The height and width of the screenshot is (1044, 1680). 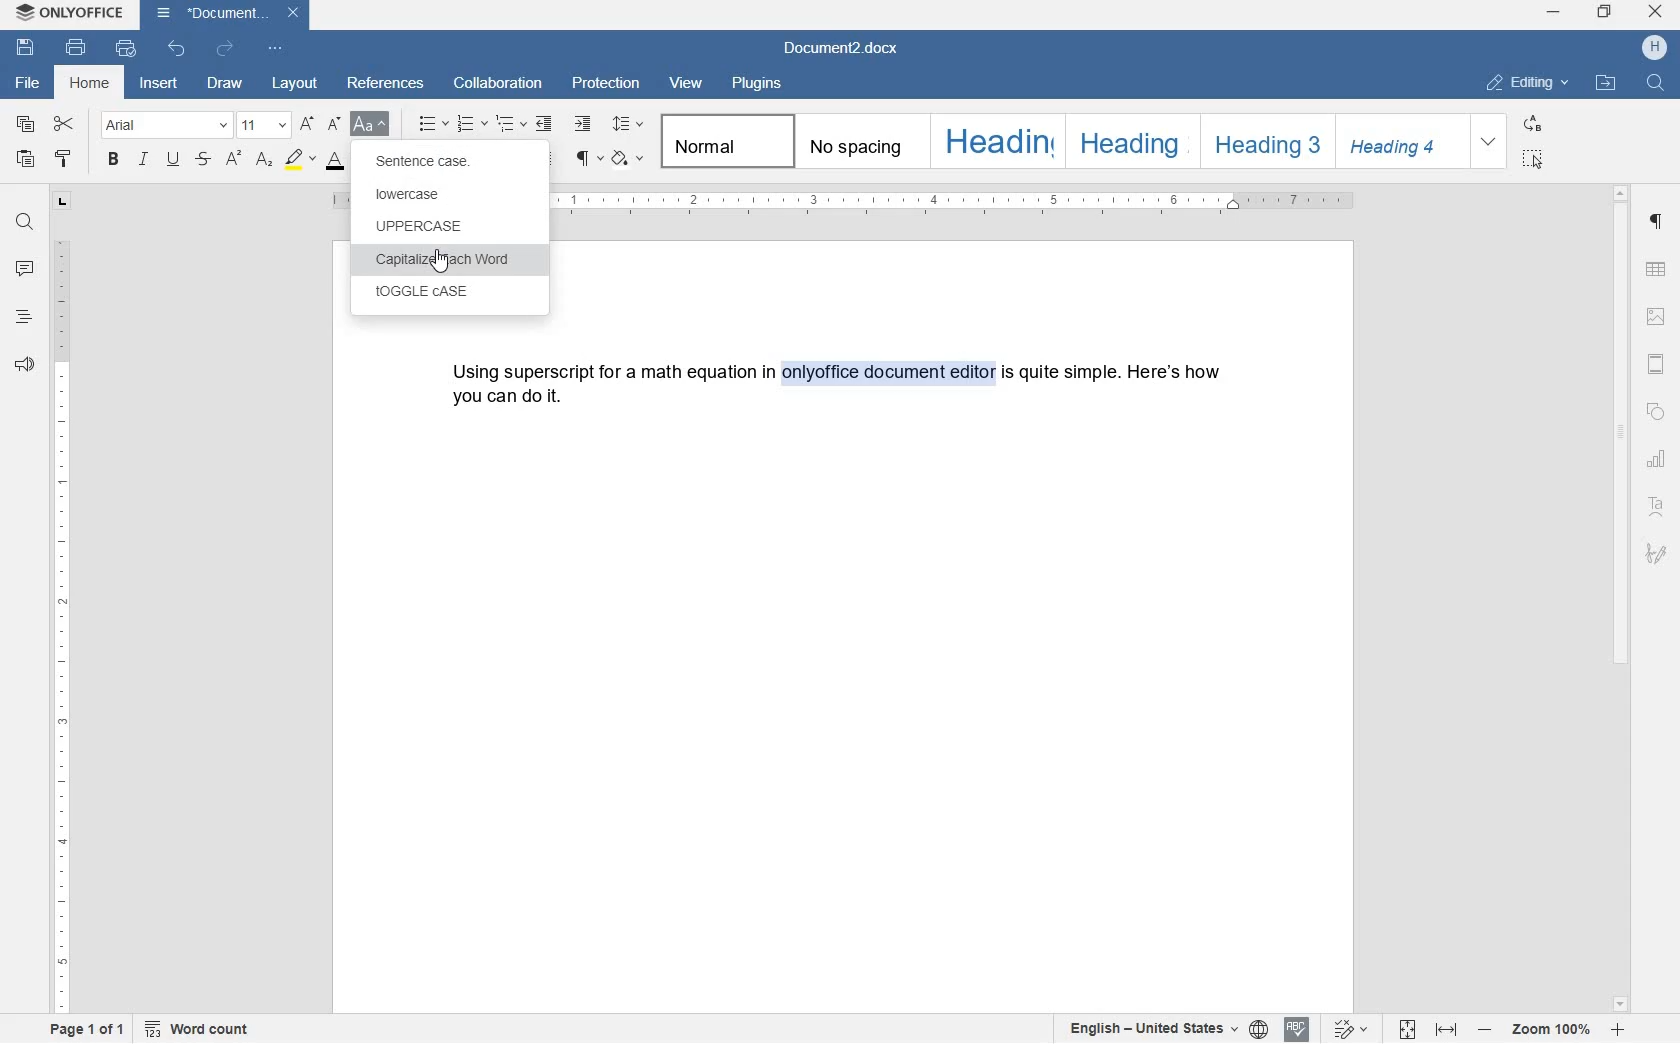 I want to click on scrollbar, so click(x=1624, y=598).